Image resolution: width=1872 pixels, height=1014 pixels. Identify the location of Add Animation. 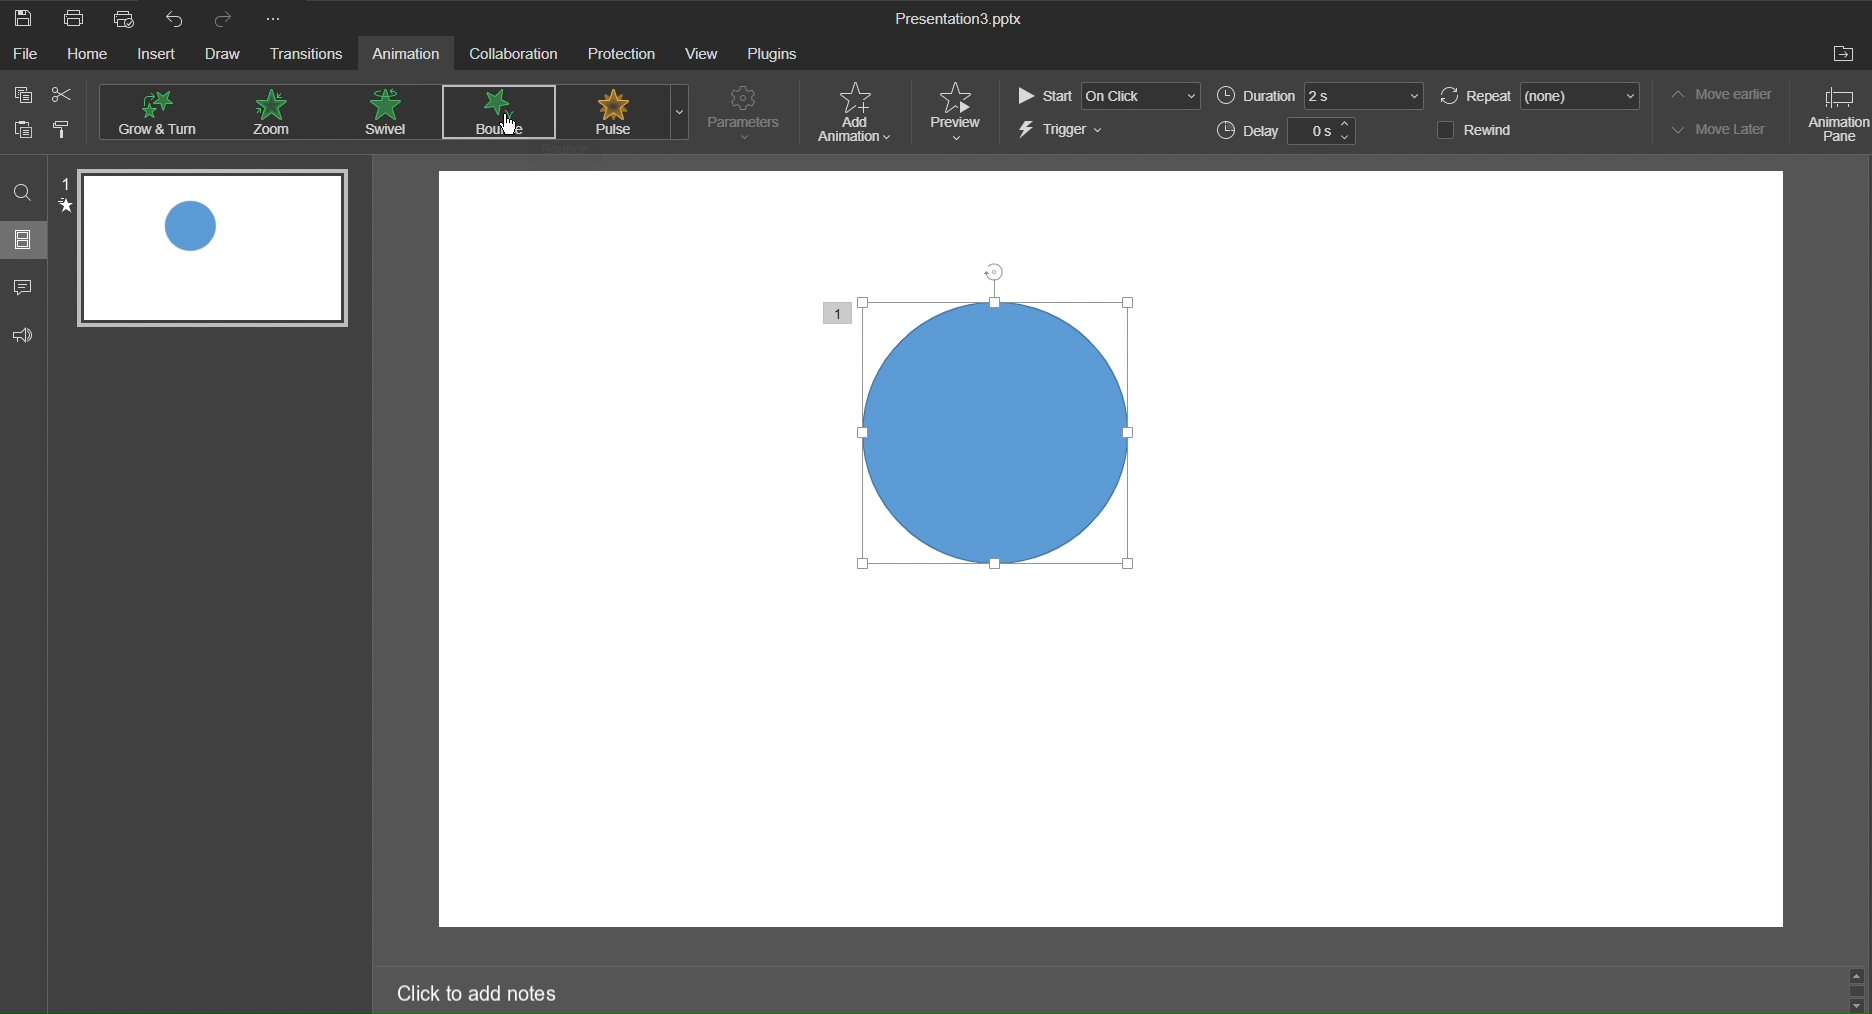
(858, 114).